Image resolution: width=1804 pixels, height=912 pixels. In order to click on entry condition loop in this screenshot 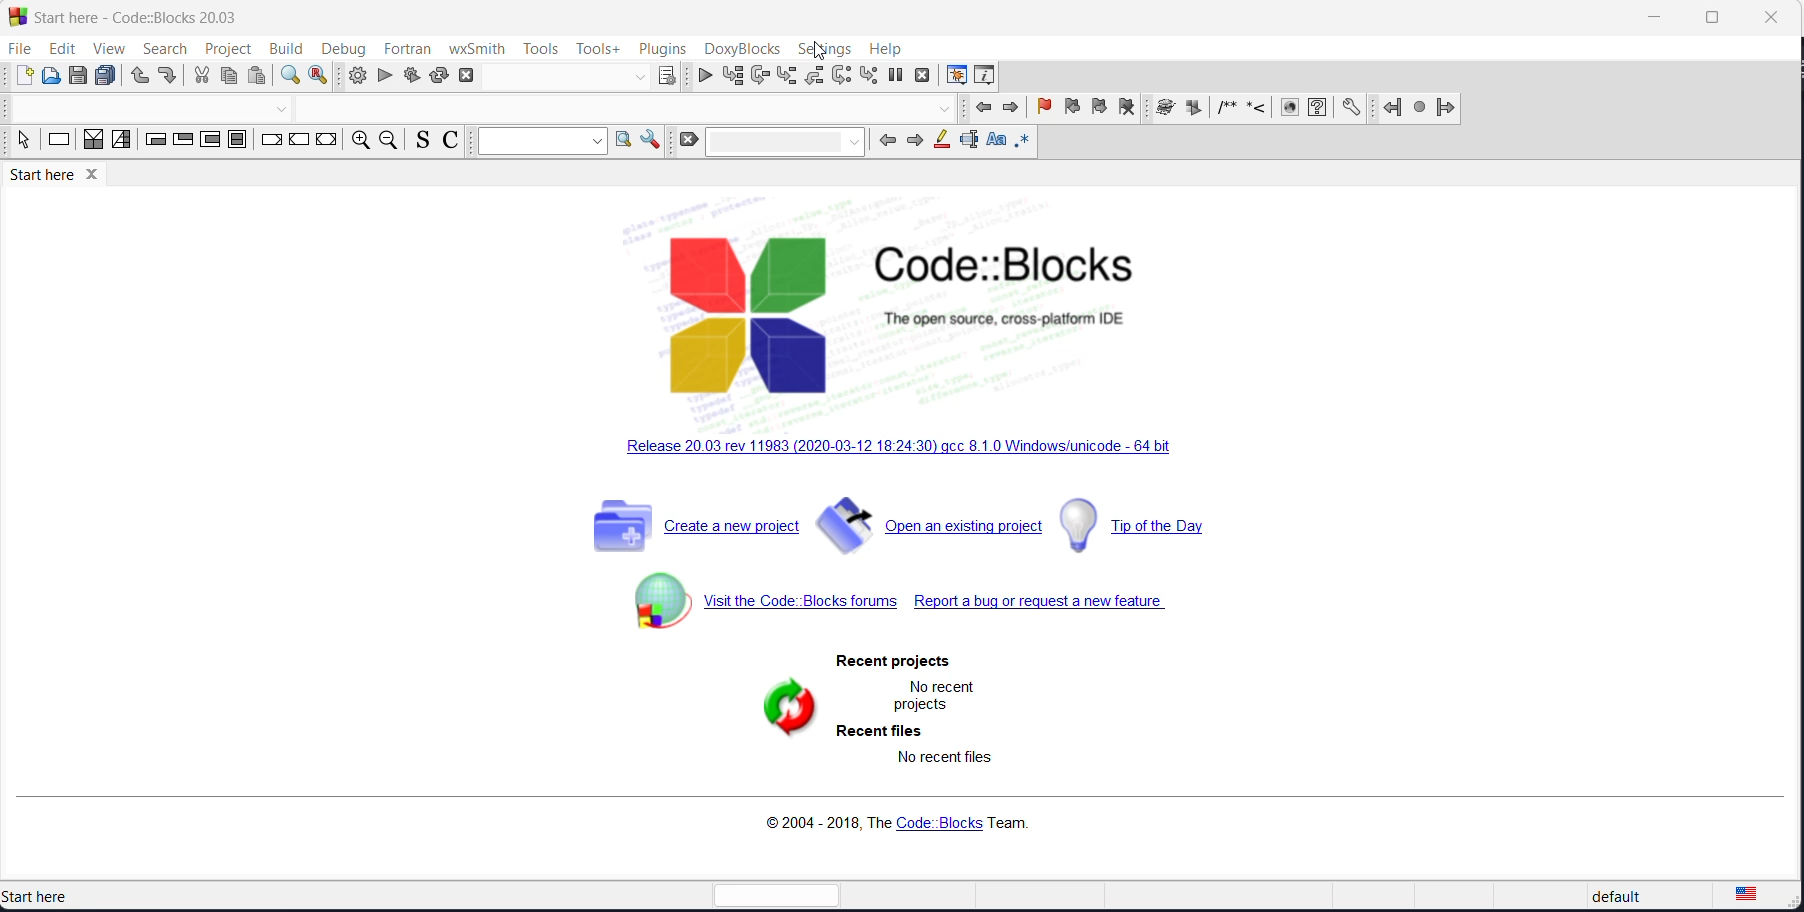, I will do `click(149, 143)`.